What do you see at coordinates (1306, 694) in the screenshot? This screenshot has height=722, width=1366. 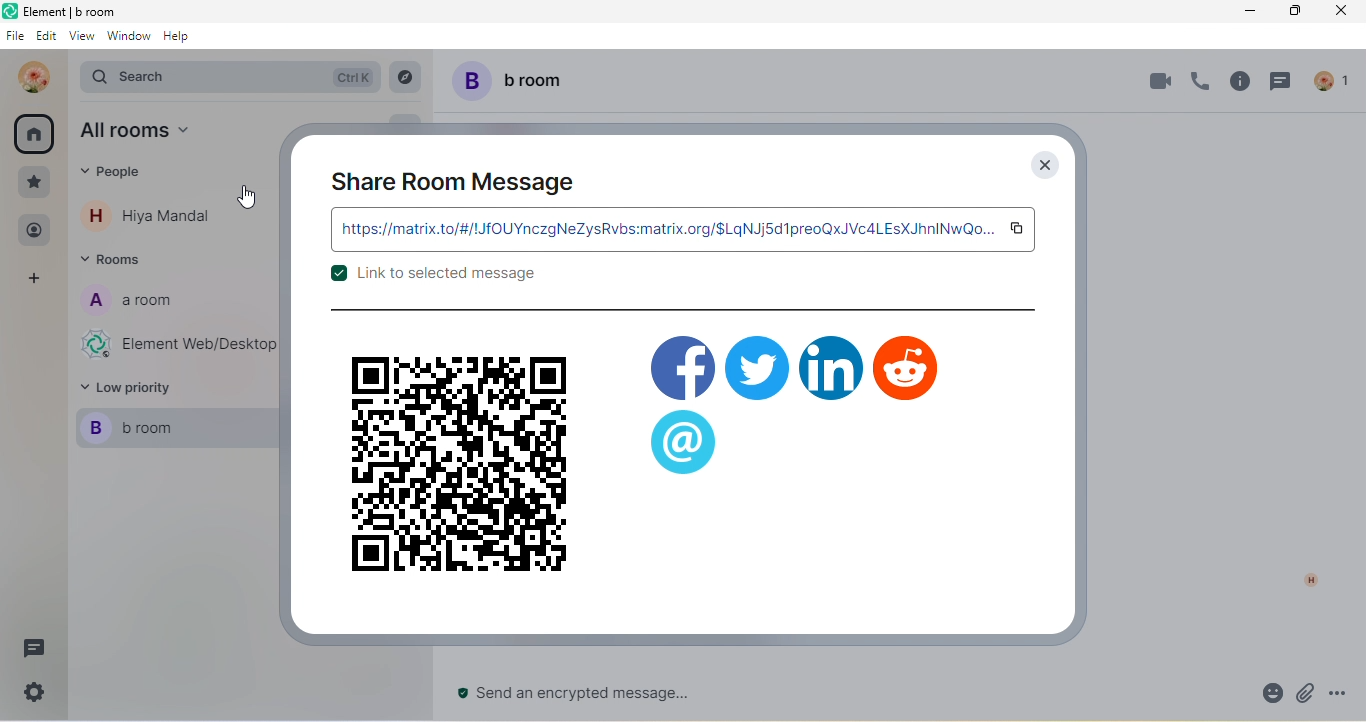 I see `attachment` at bounding box center [1306, 694].